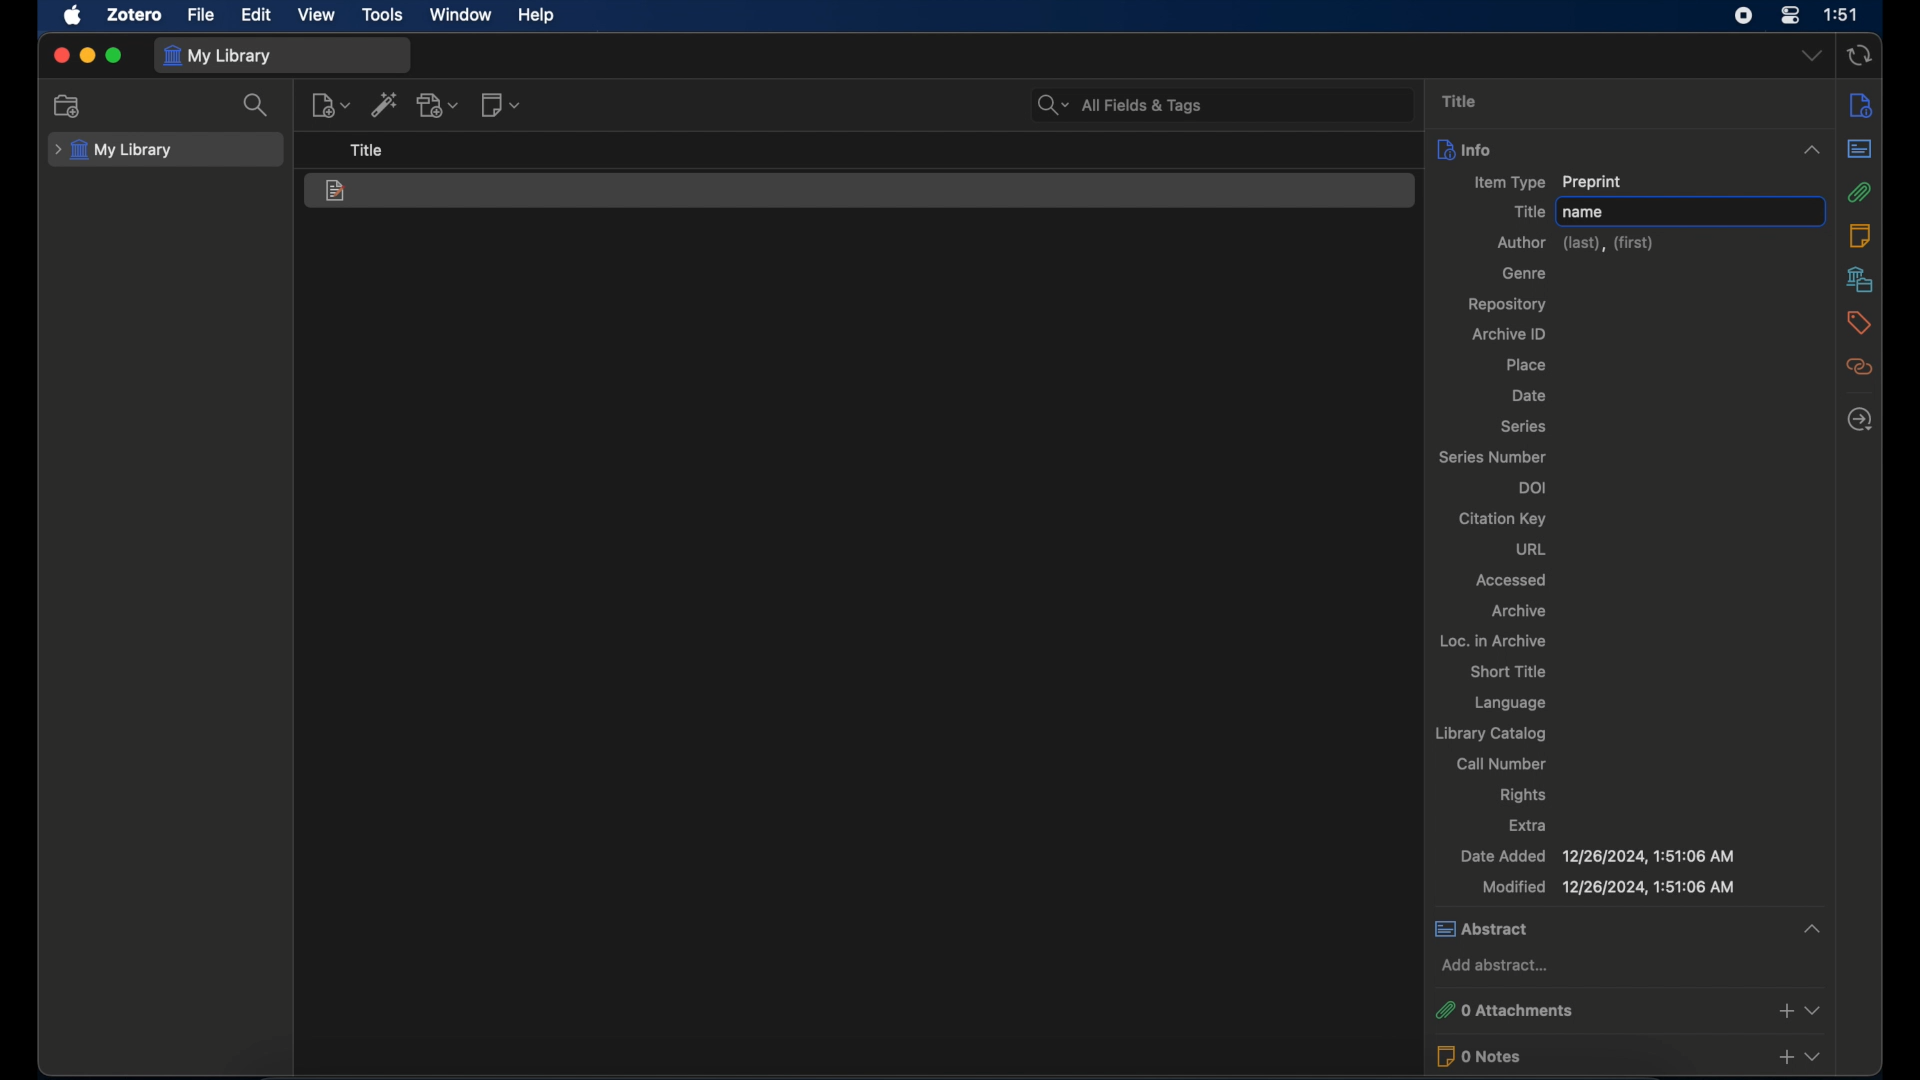 The height and width of the screenshot is (1080, 1920). What do you see at coordinates (1628, 148) in the screenshot?
I see `info` at bounding box center [1628, 148].